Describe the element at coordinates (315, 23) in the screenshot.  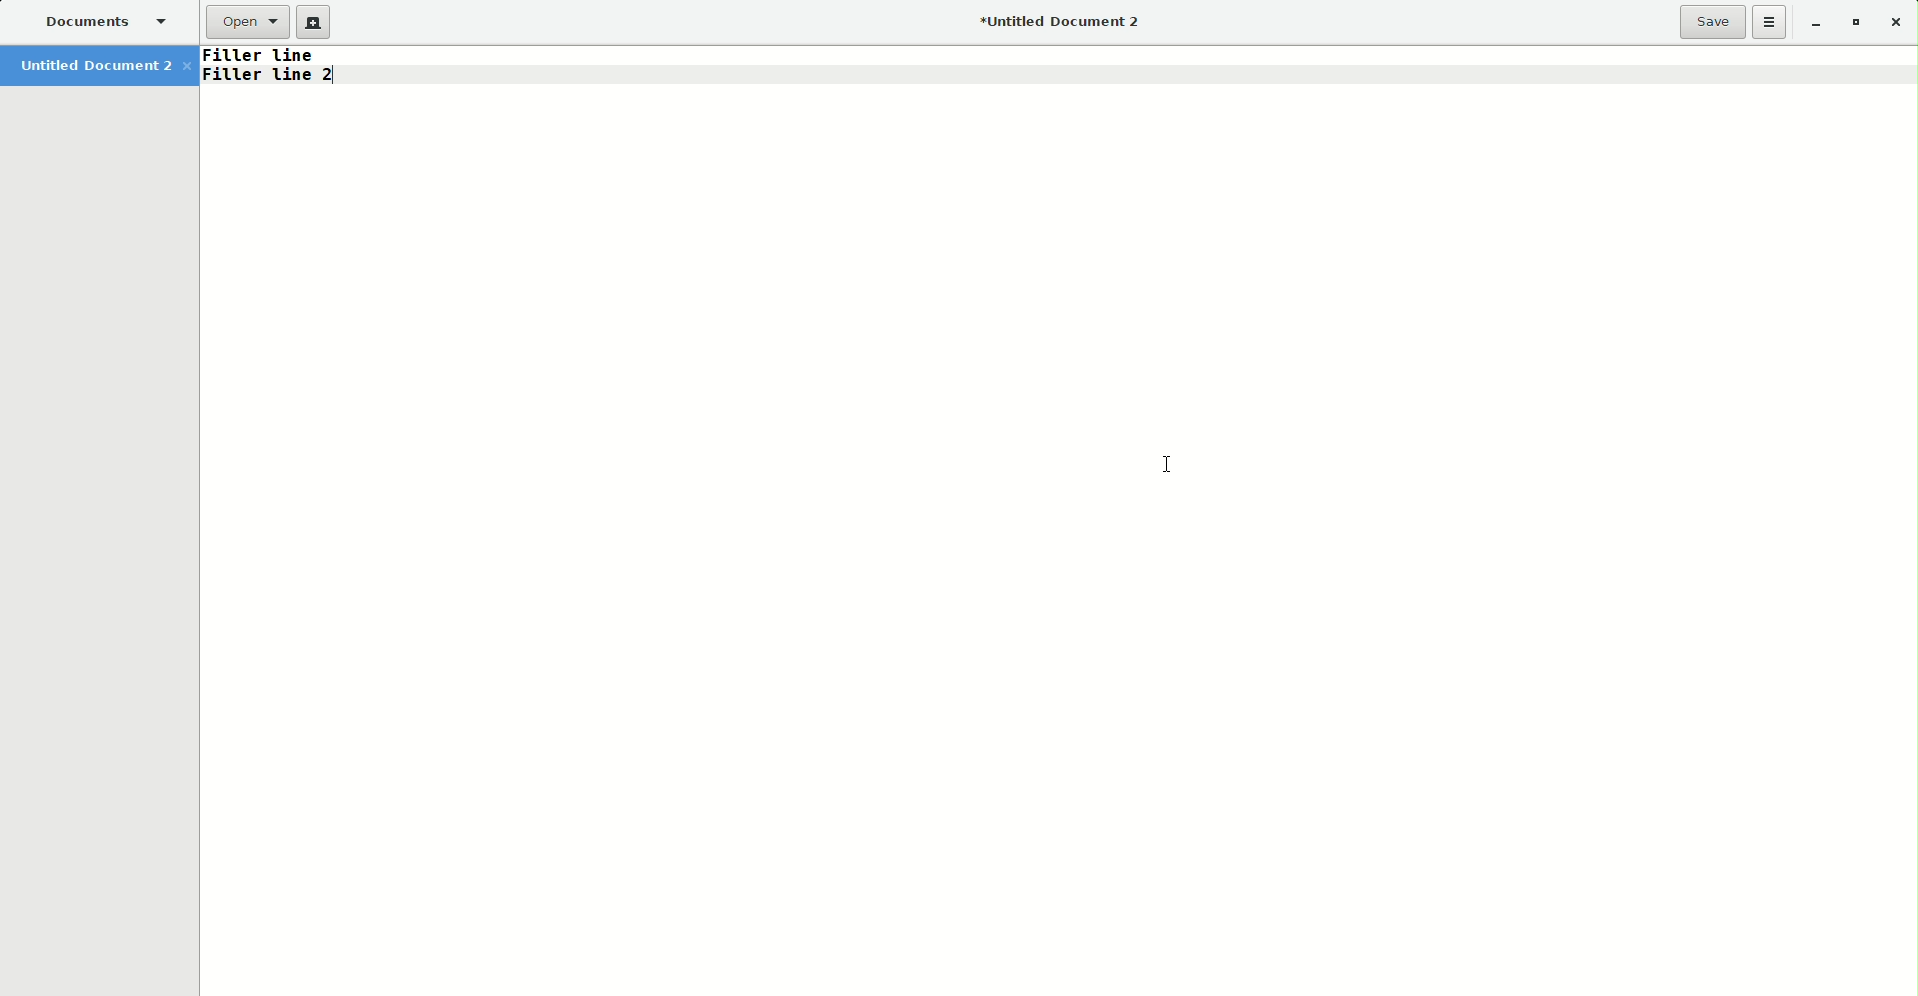
I see `New` at that location.